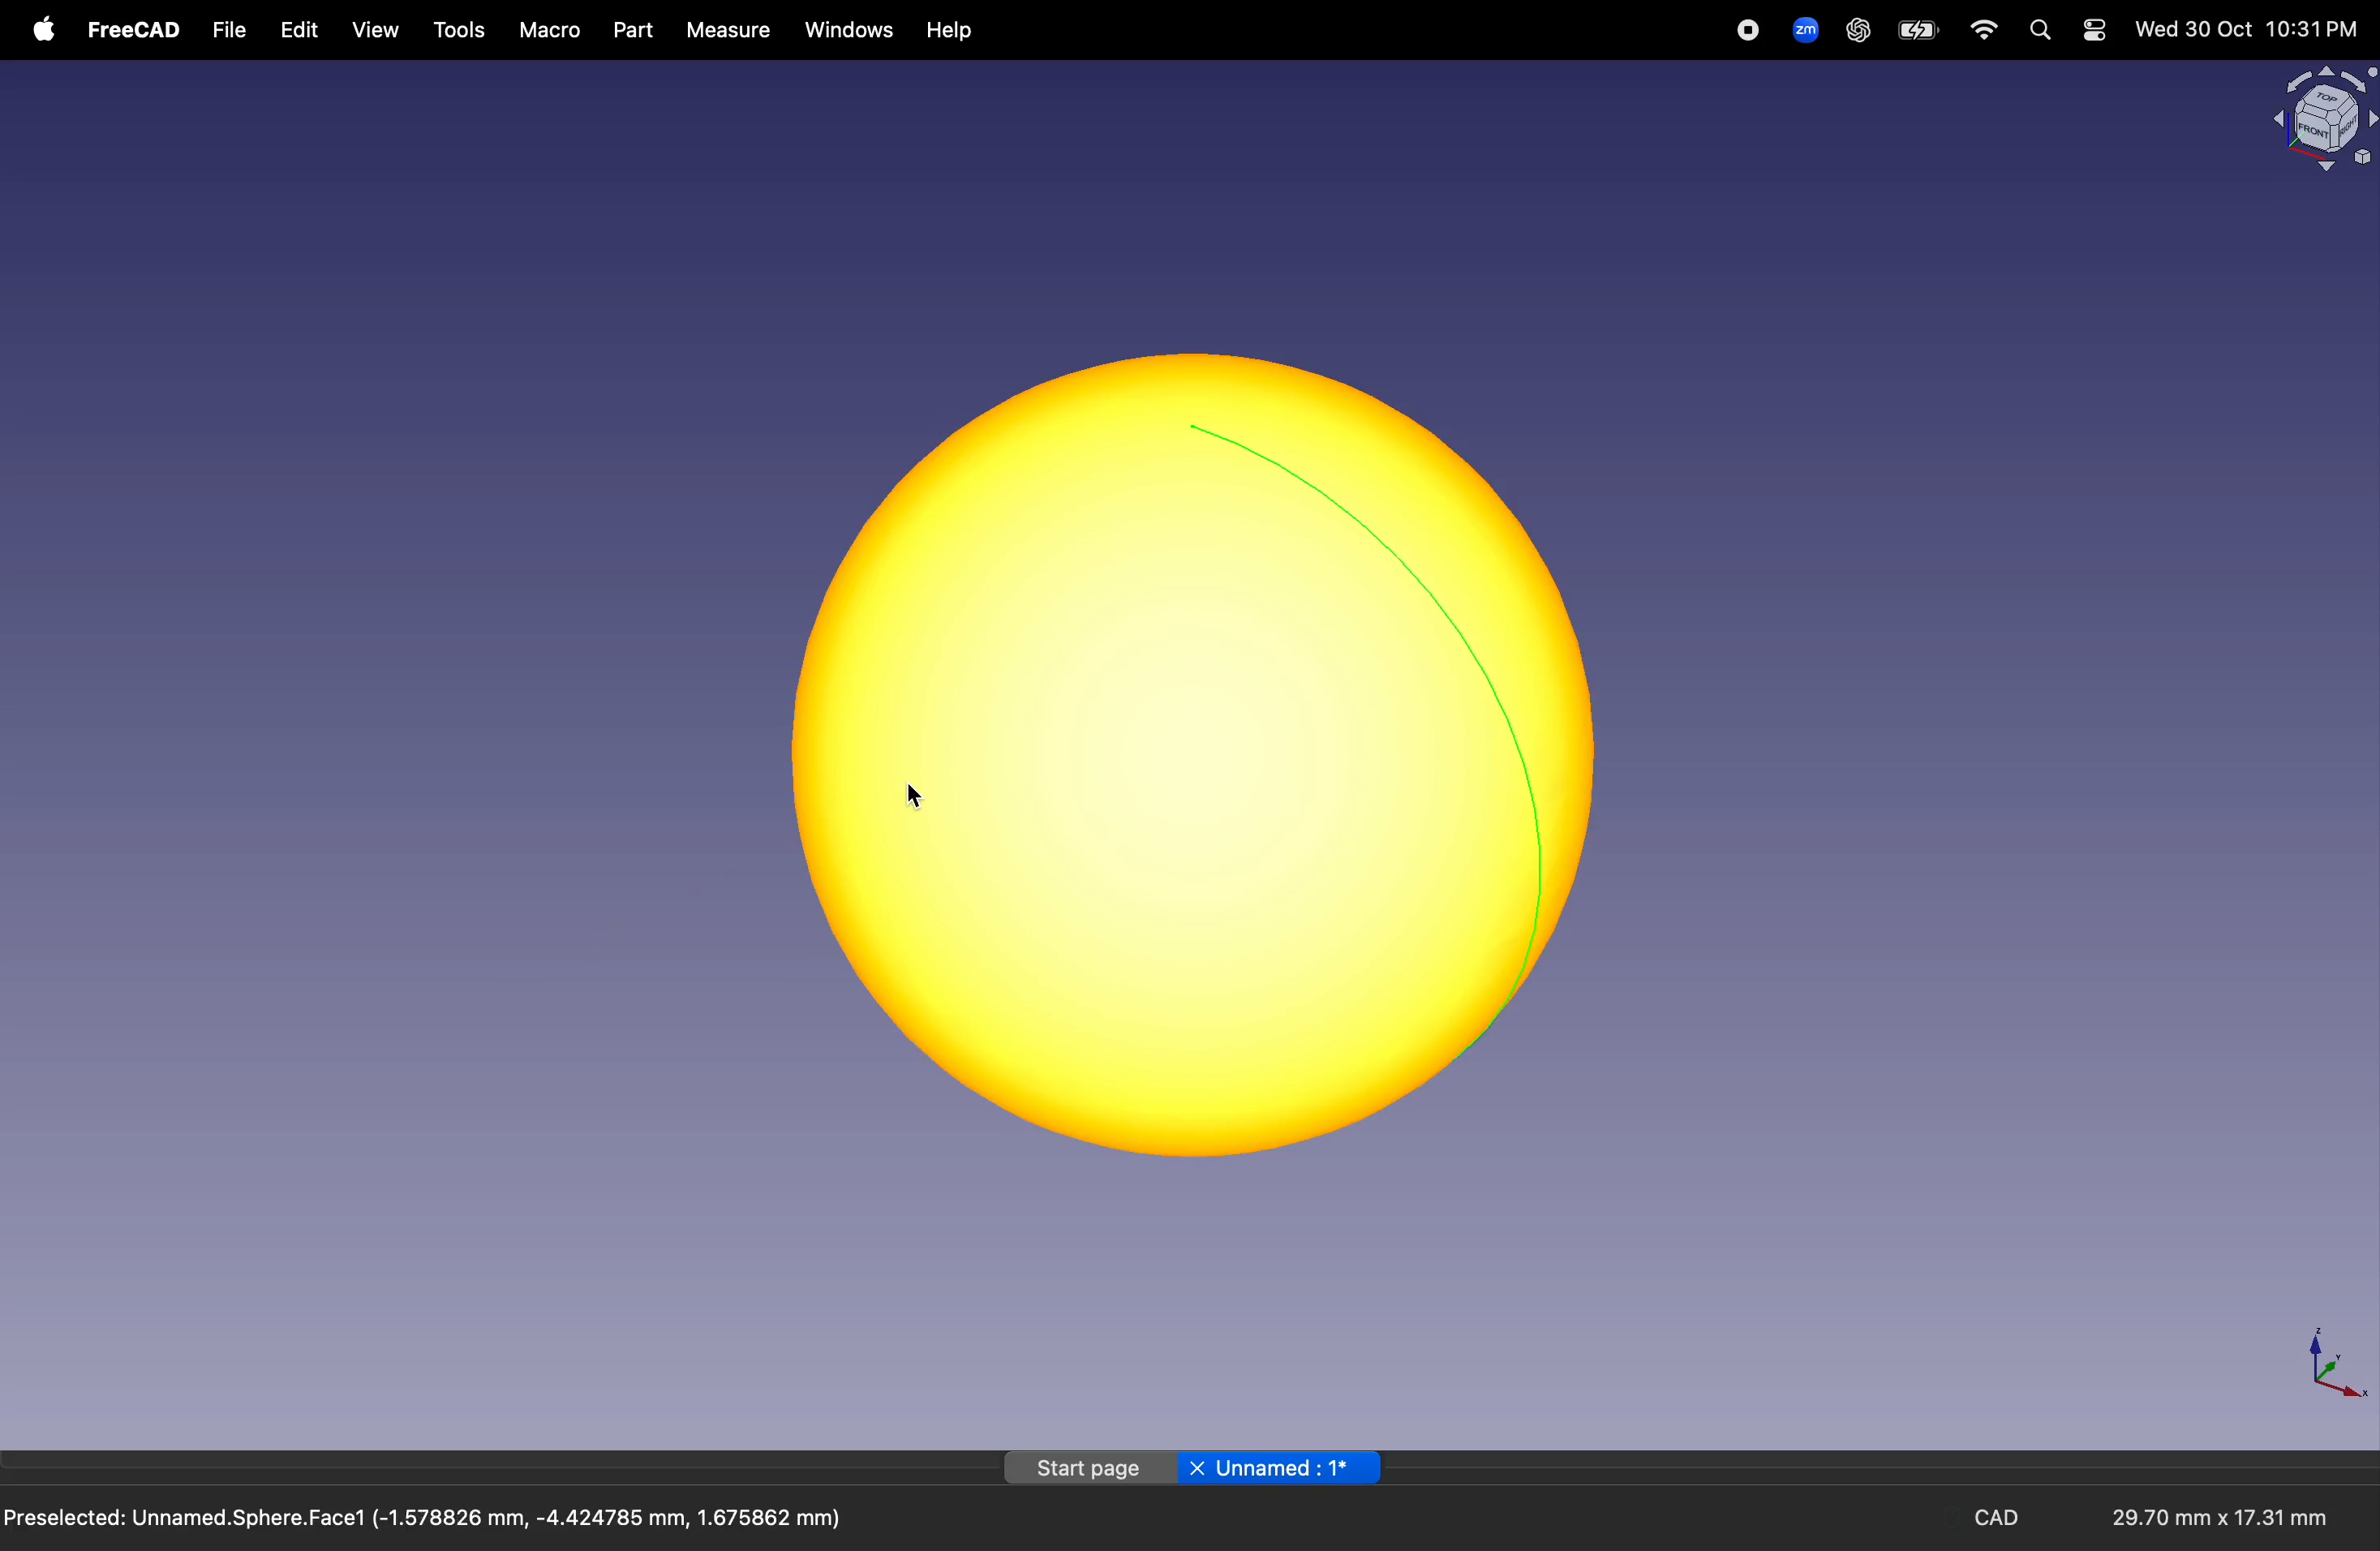 This screenshot has height=1551, width=2380. What do you see at coordinates (424, 1520) in the screenshot?
I see `Preselected: Unnamed.Sphere.Face1 (-1.578826 mm, -4.424785 mm, 1.675862 mm)` at bounding box center [424, 1520].